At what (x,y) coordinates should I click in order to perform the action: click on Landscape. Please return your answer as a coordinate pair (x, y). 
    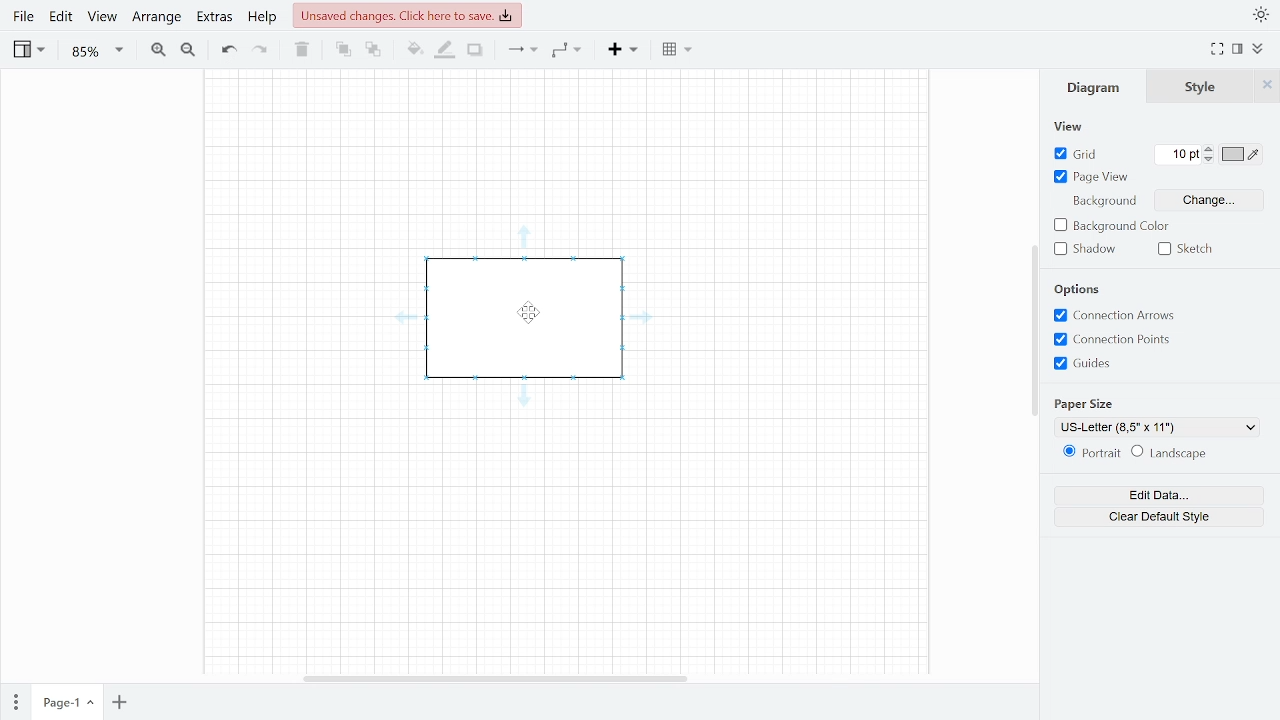
    Looking at the image, I should click on (1192, 455).